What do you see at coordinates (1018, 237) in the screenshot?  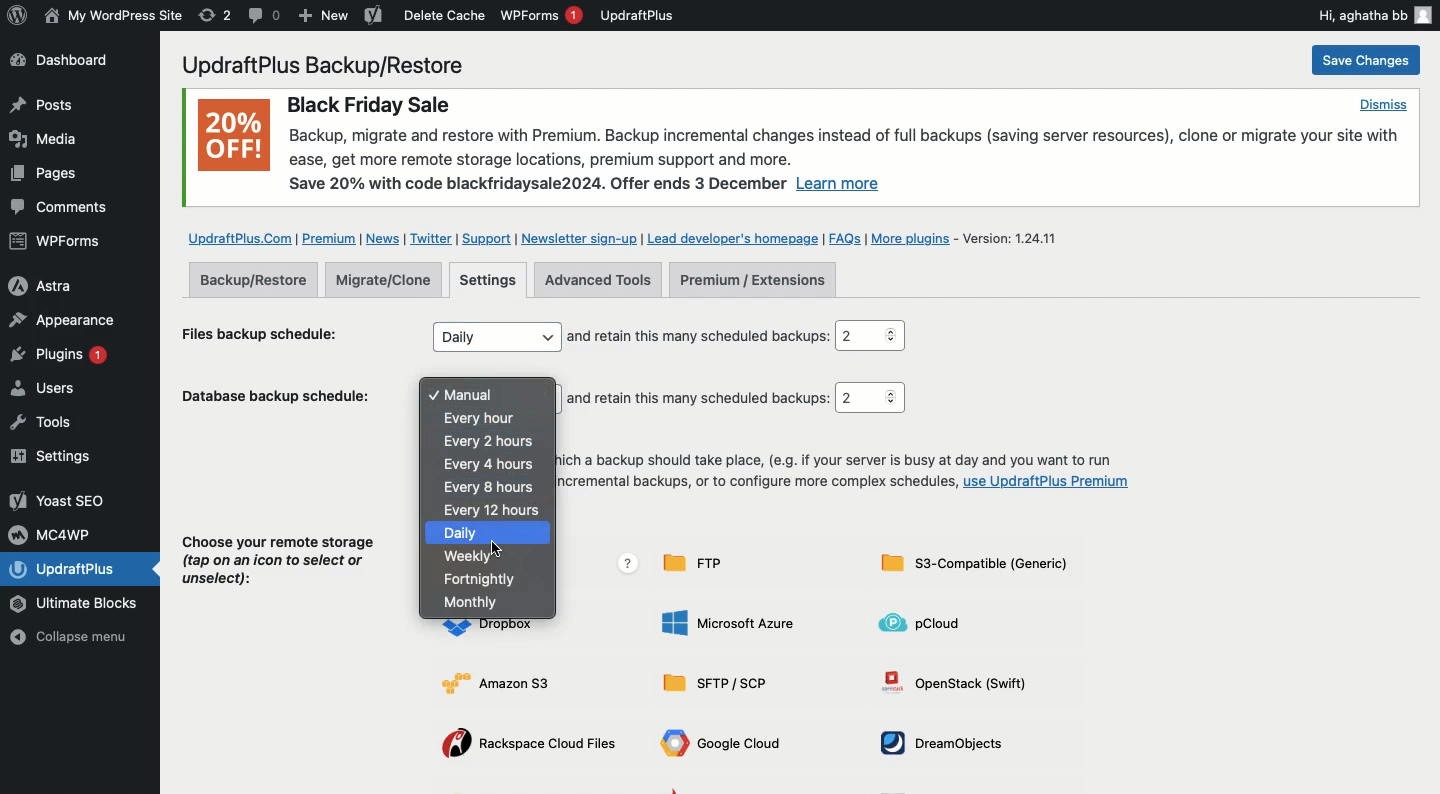 I see `Version 1.24.11` at bounding box center [1018, 237].